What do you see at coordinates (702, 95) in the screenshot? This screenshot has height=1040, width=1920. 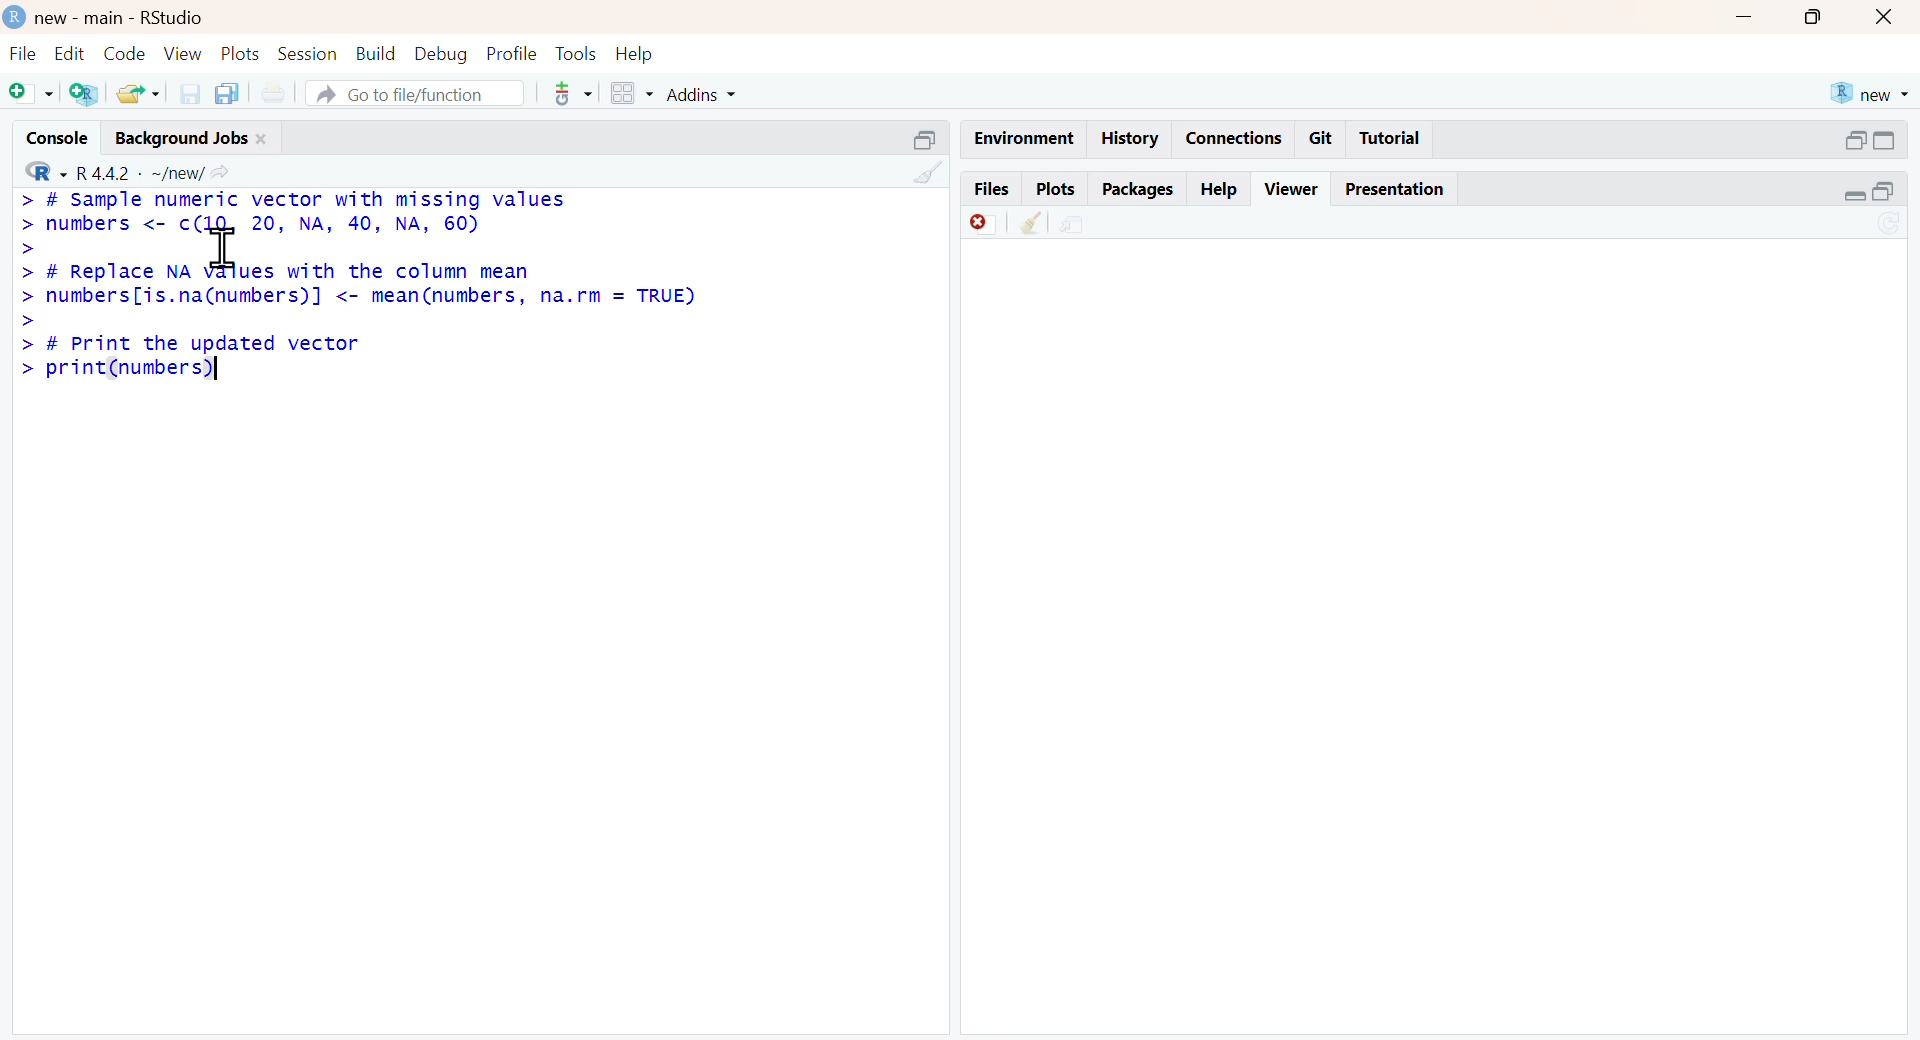 I see `addins` at bounding box center [702, 95].